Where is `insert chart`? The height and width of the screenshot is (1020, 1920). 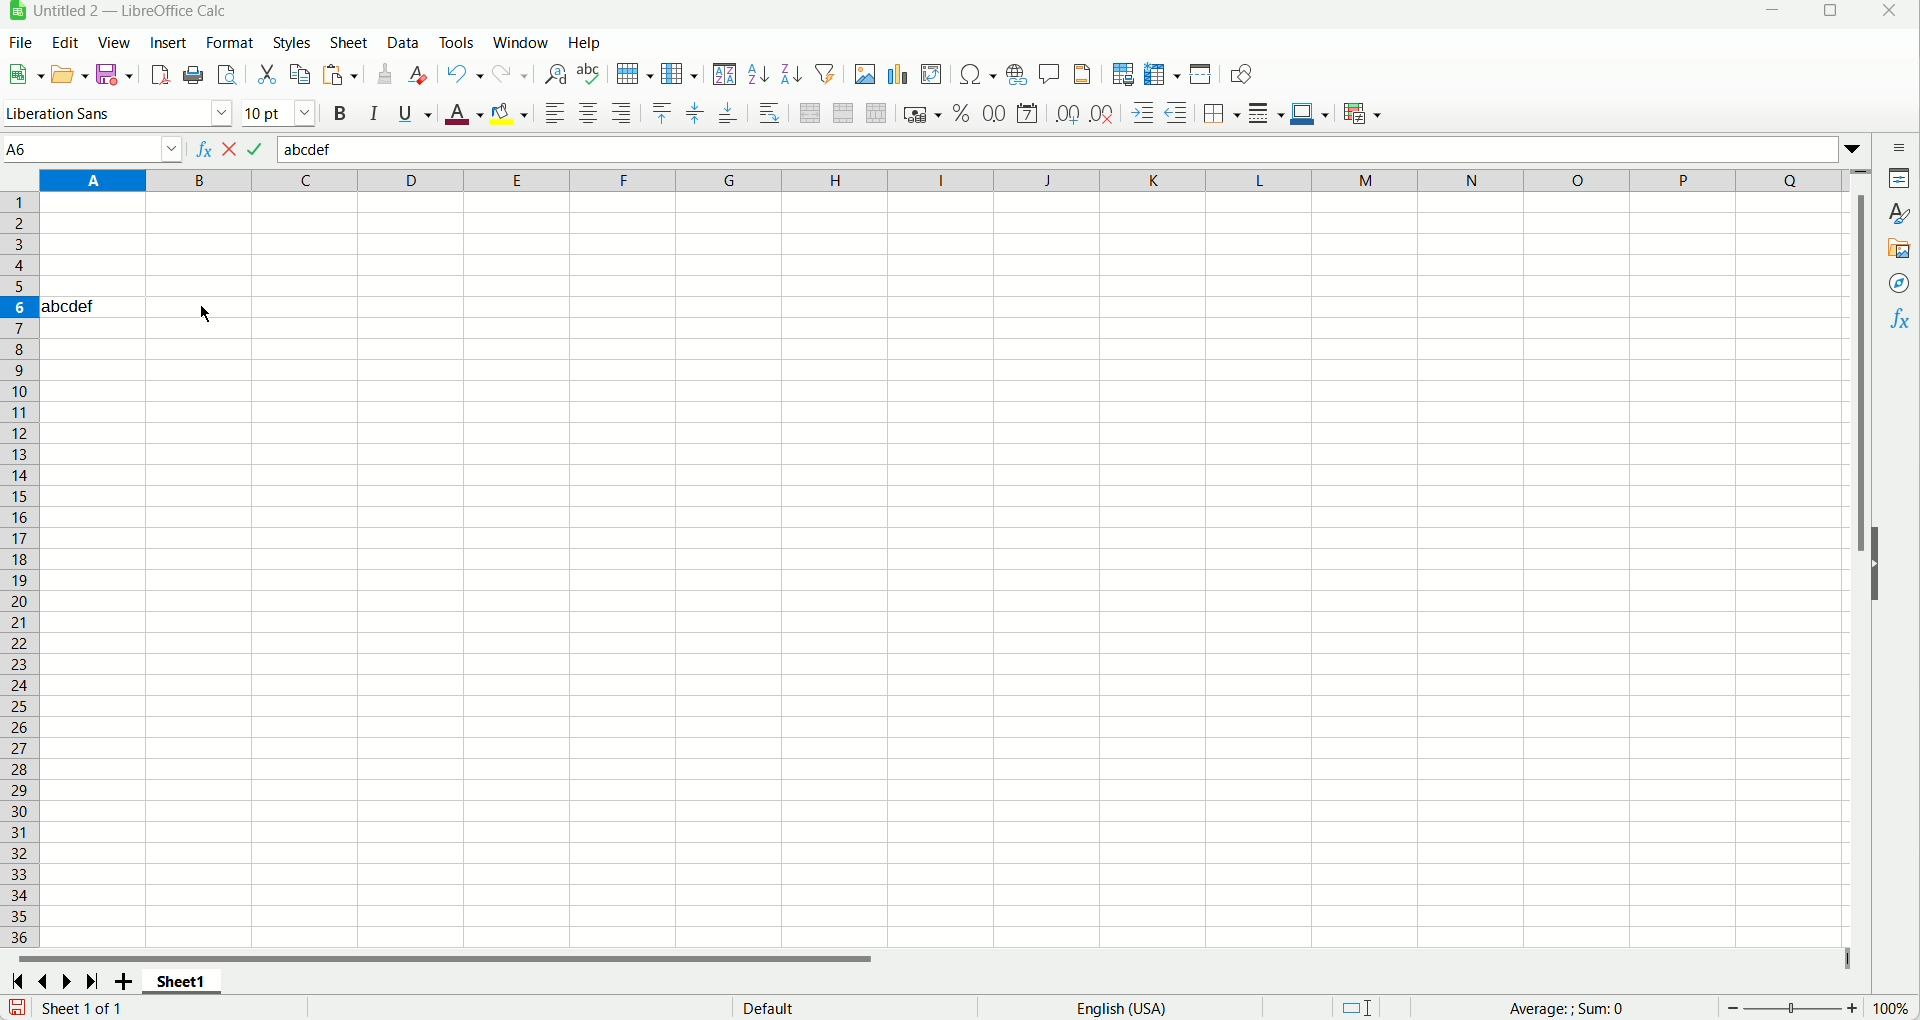 insert chart is located at coordinates (896, 75).